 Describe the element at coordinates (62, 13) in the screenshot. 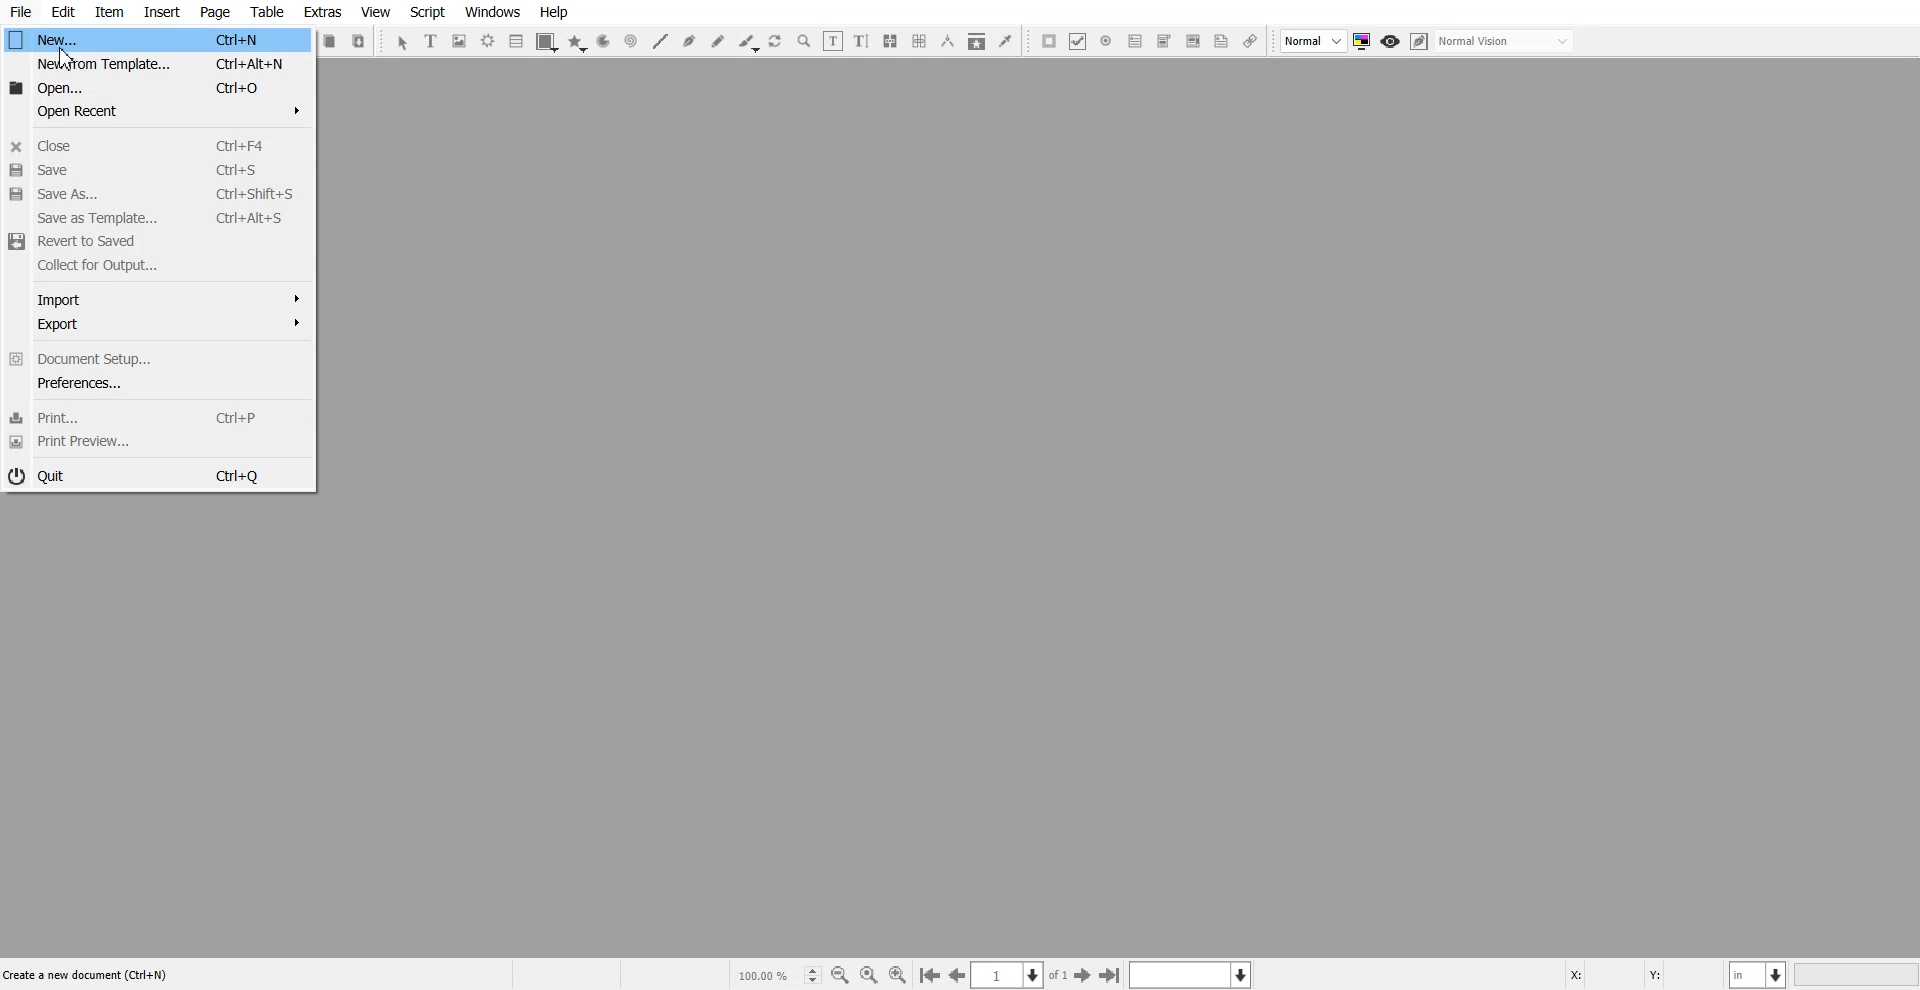

I see `Edit` at that location.